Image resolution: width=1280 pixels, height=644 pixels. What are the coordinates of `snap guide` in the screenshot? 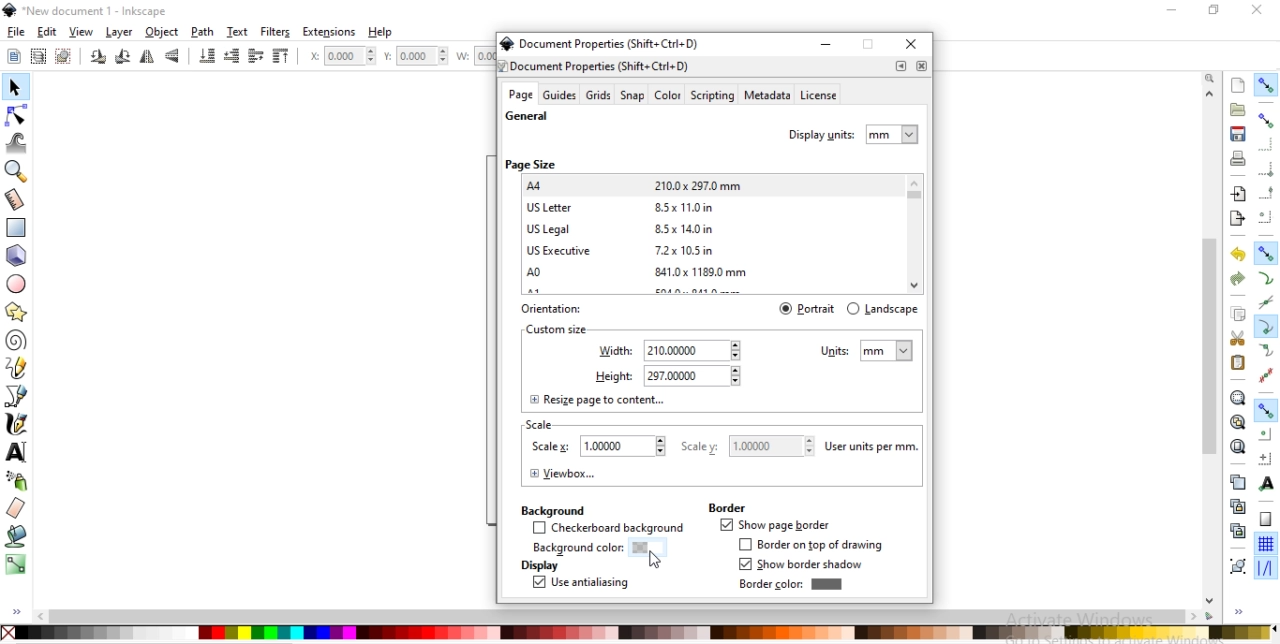 It's located at (1266, 569).